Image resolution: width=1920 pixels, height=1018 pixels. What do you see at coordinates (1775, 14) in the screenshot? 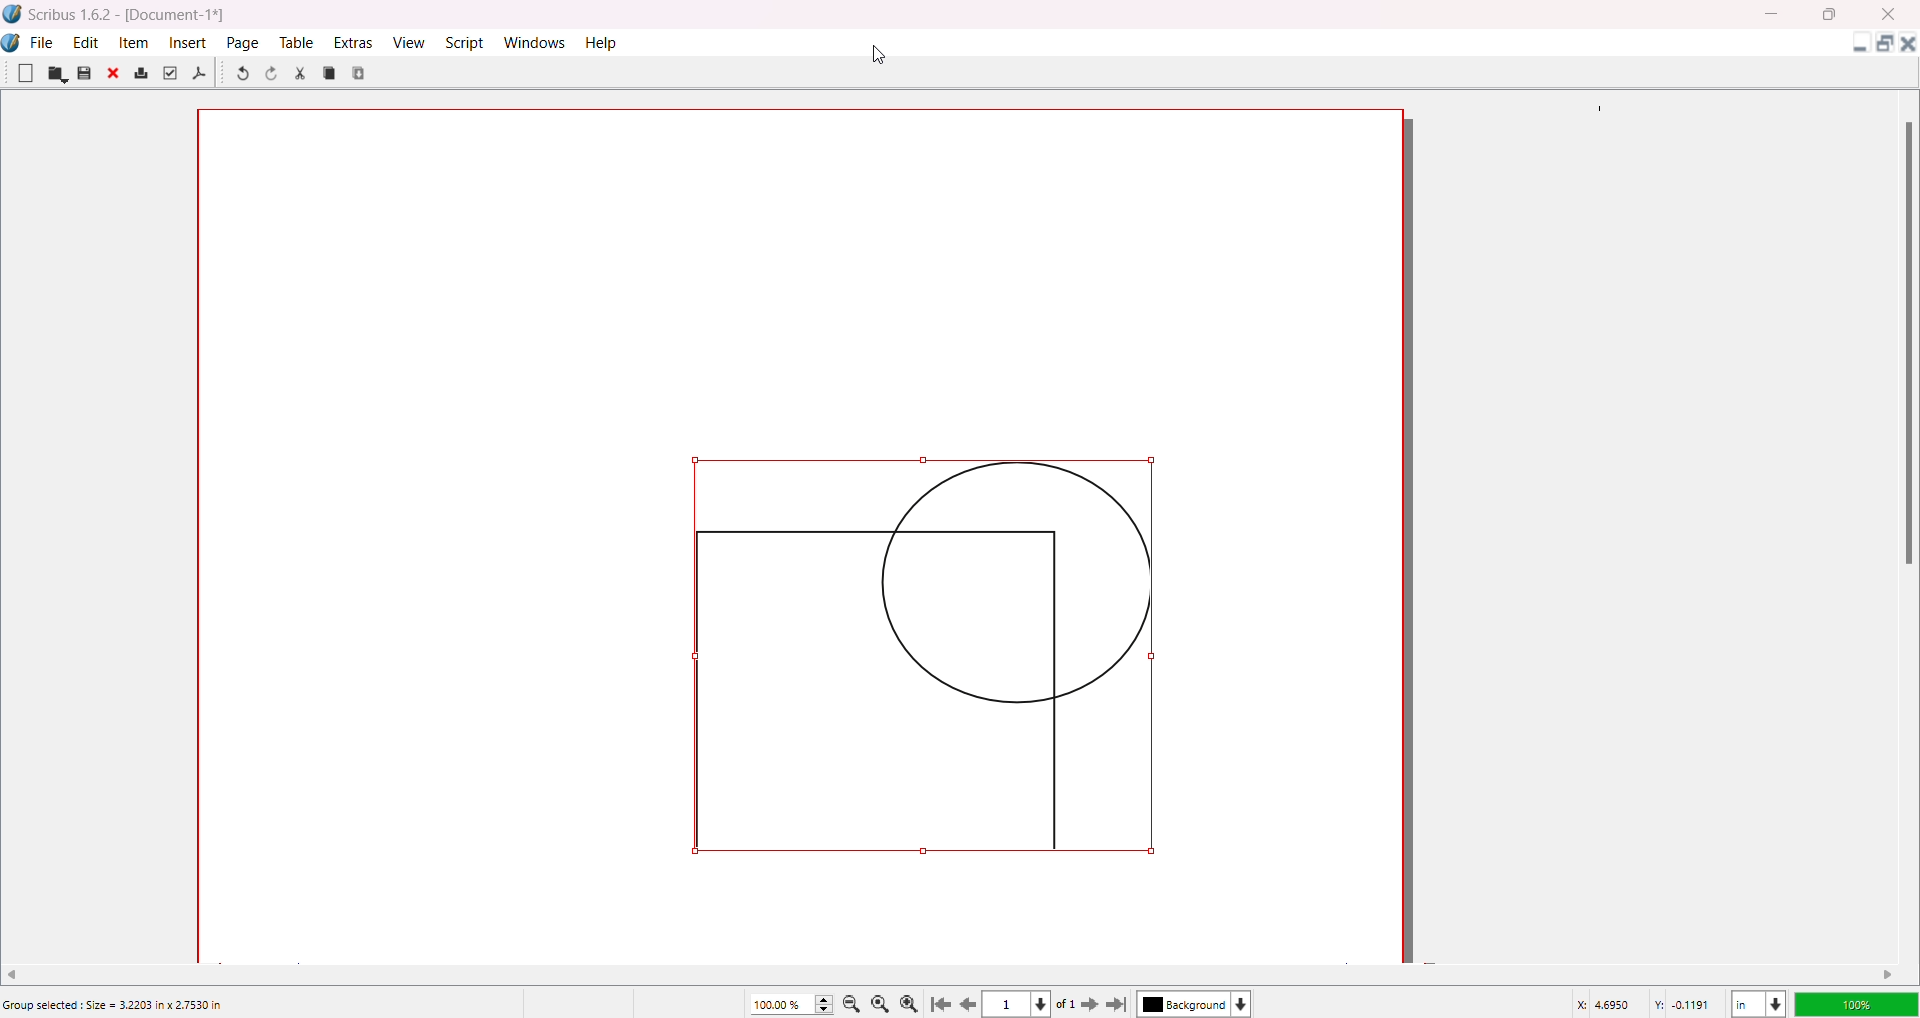
I see `MInimize` at bounding box center [1775, 14].